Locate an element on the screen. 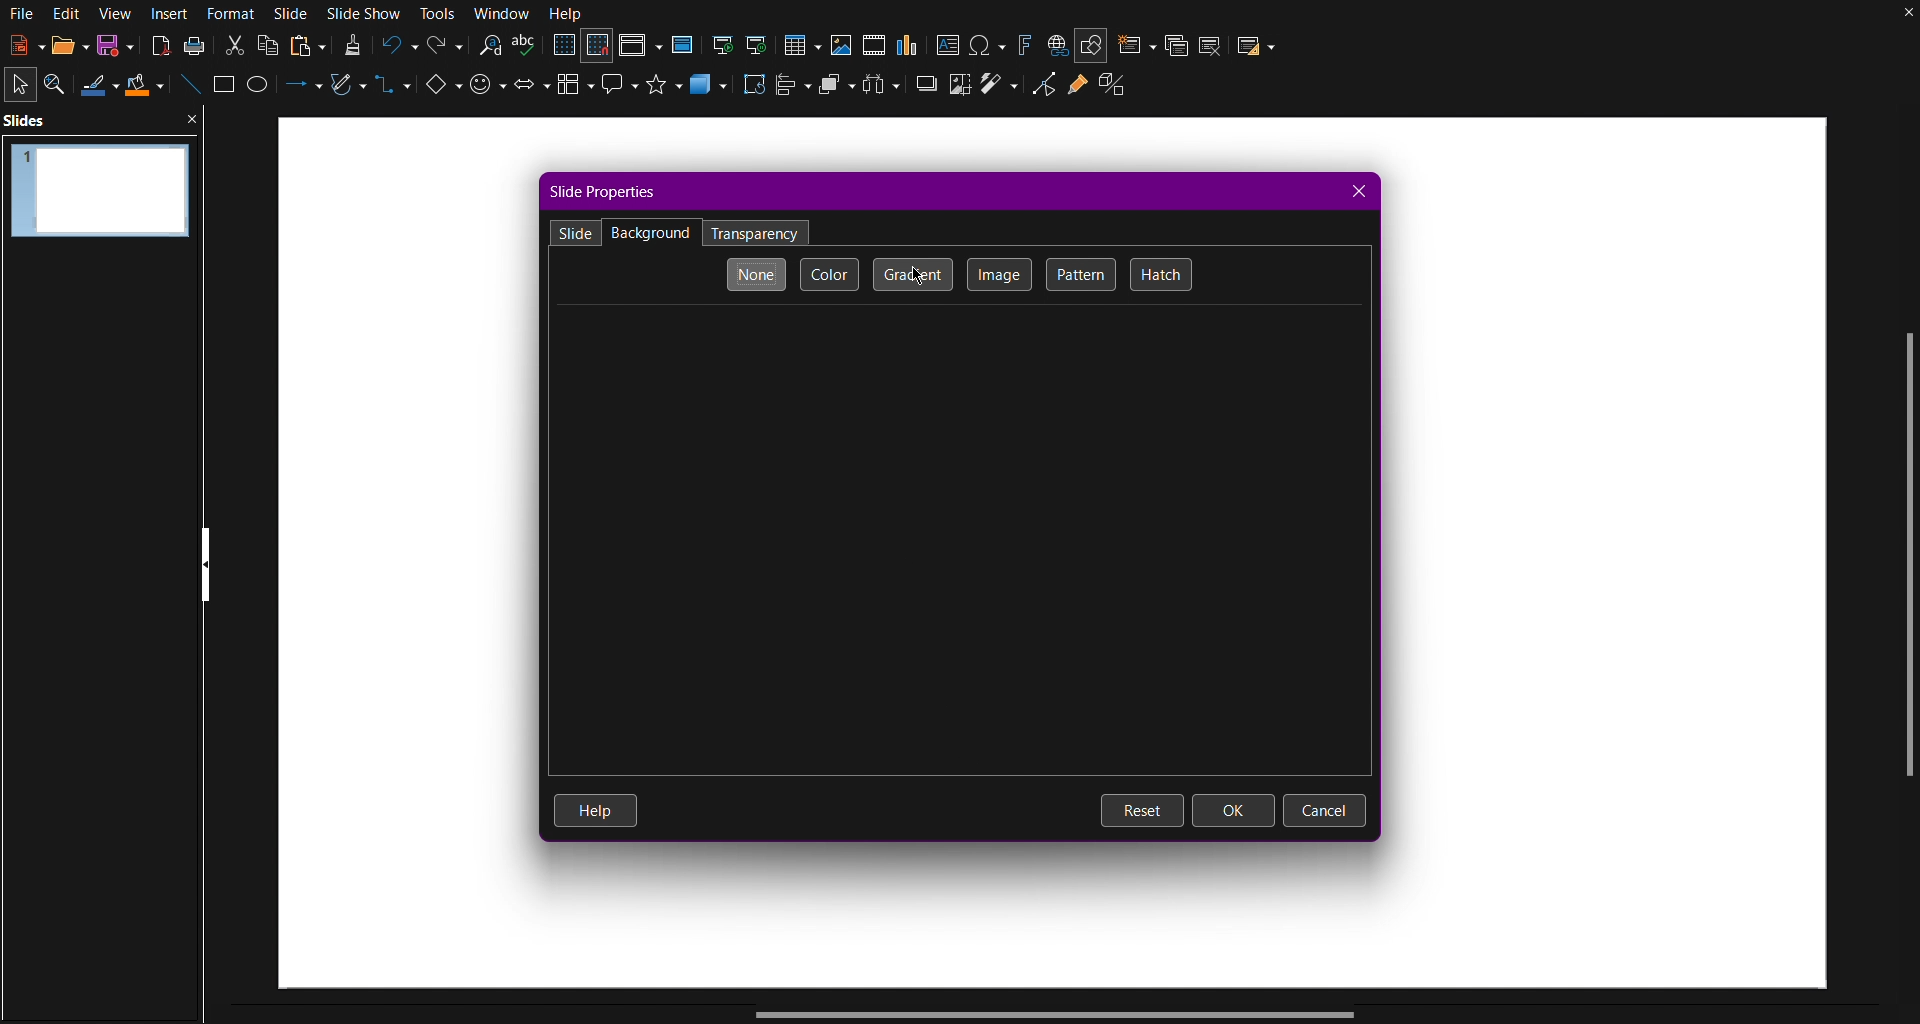  Stars and Banners is located at coordinates (665, 91).